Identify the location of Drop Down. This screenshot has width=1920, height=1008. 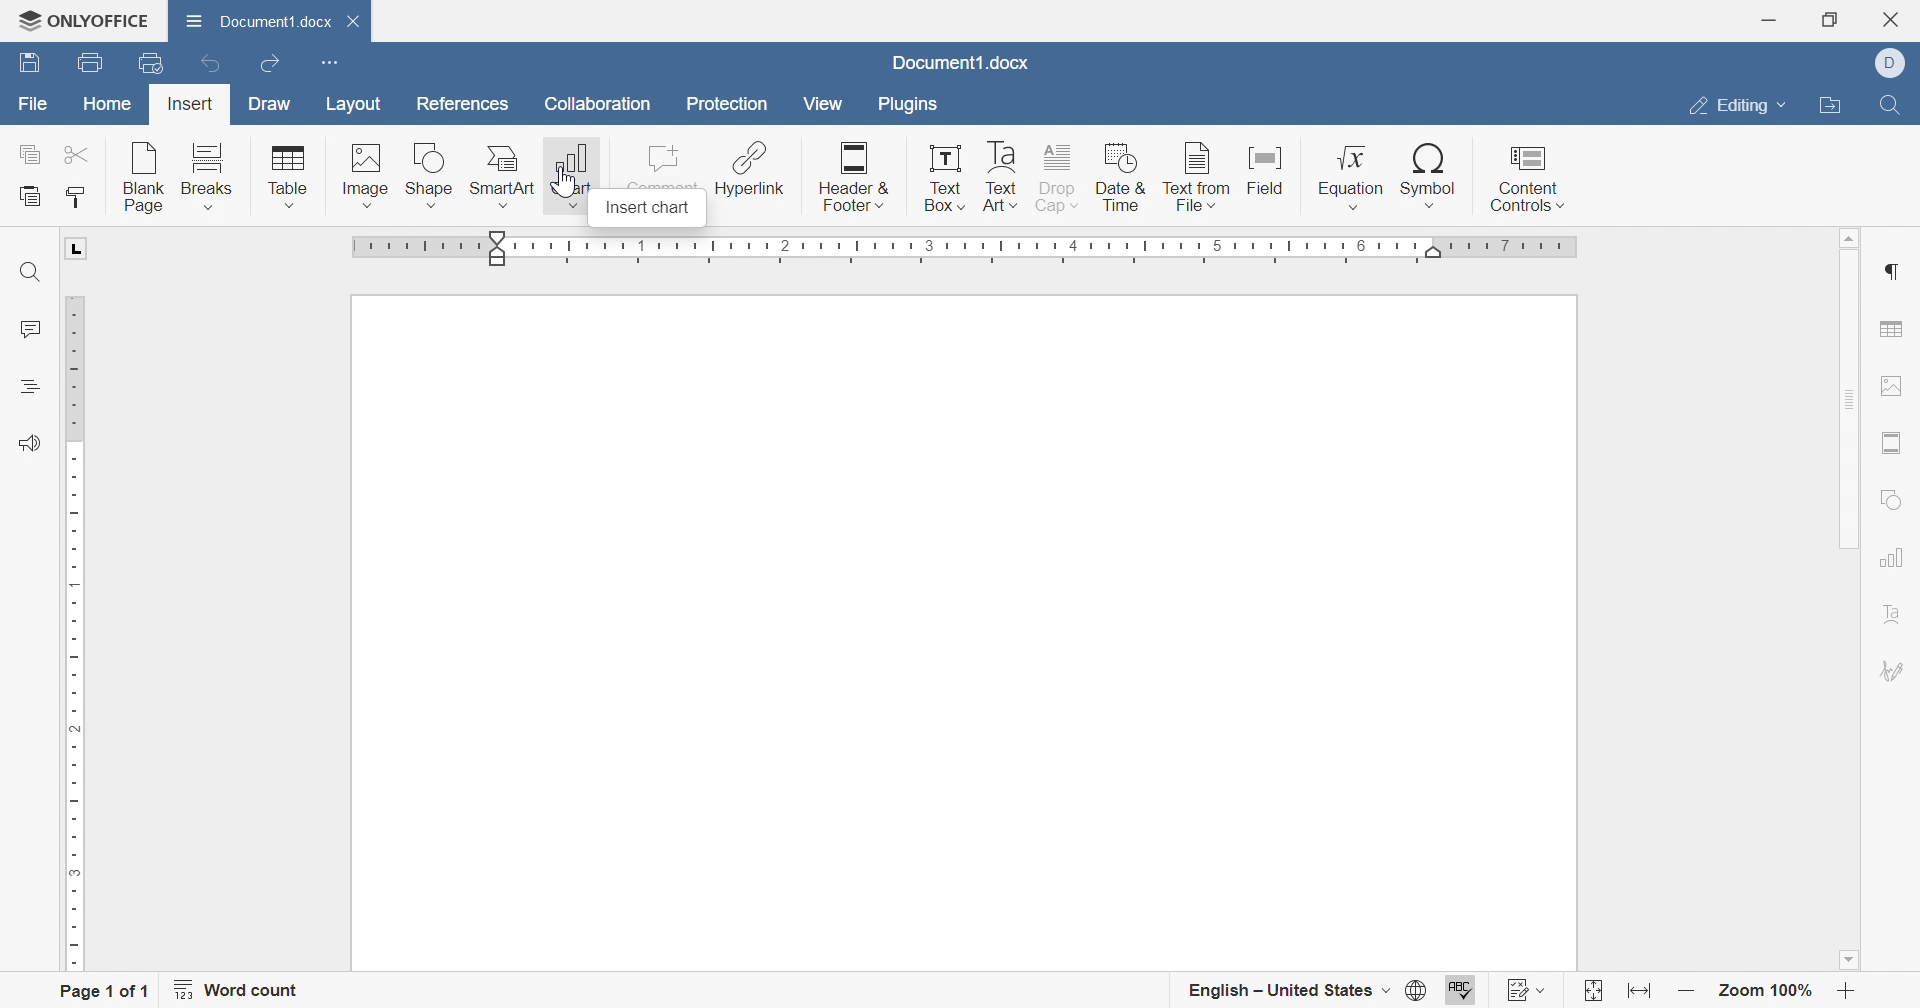
(1547, 989).